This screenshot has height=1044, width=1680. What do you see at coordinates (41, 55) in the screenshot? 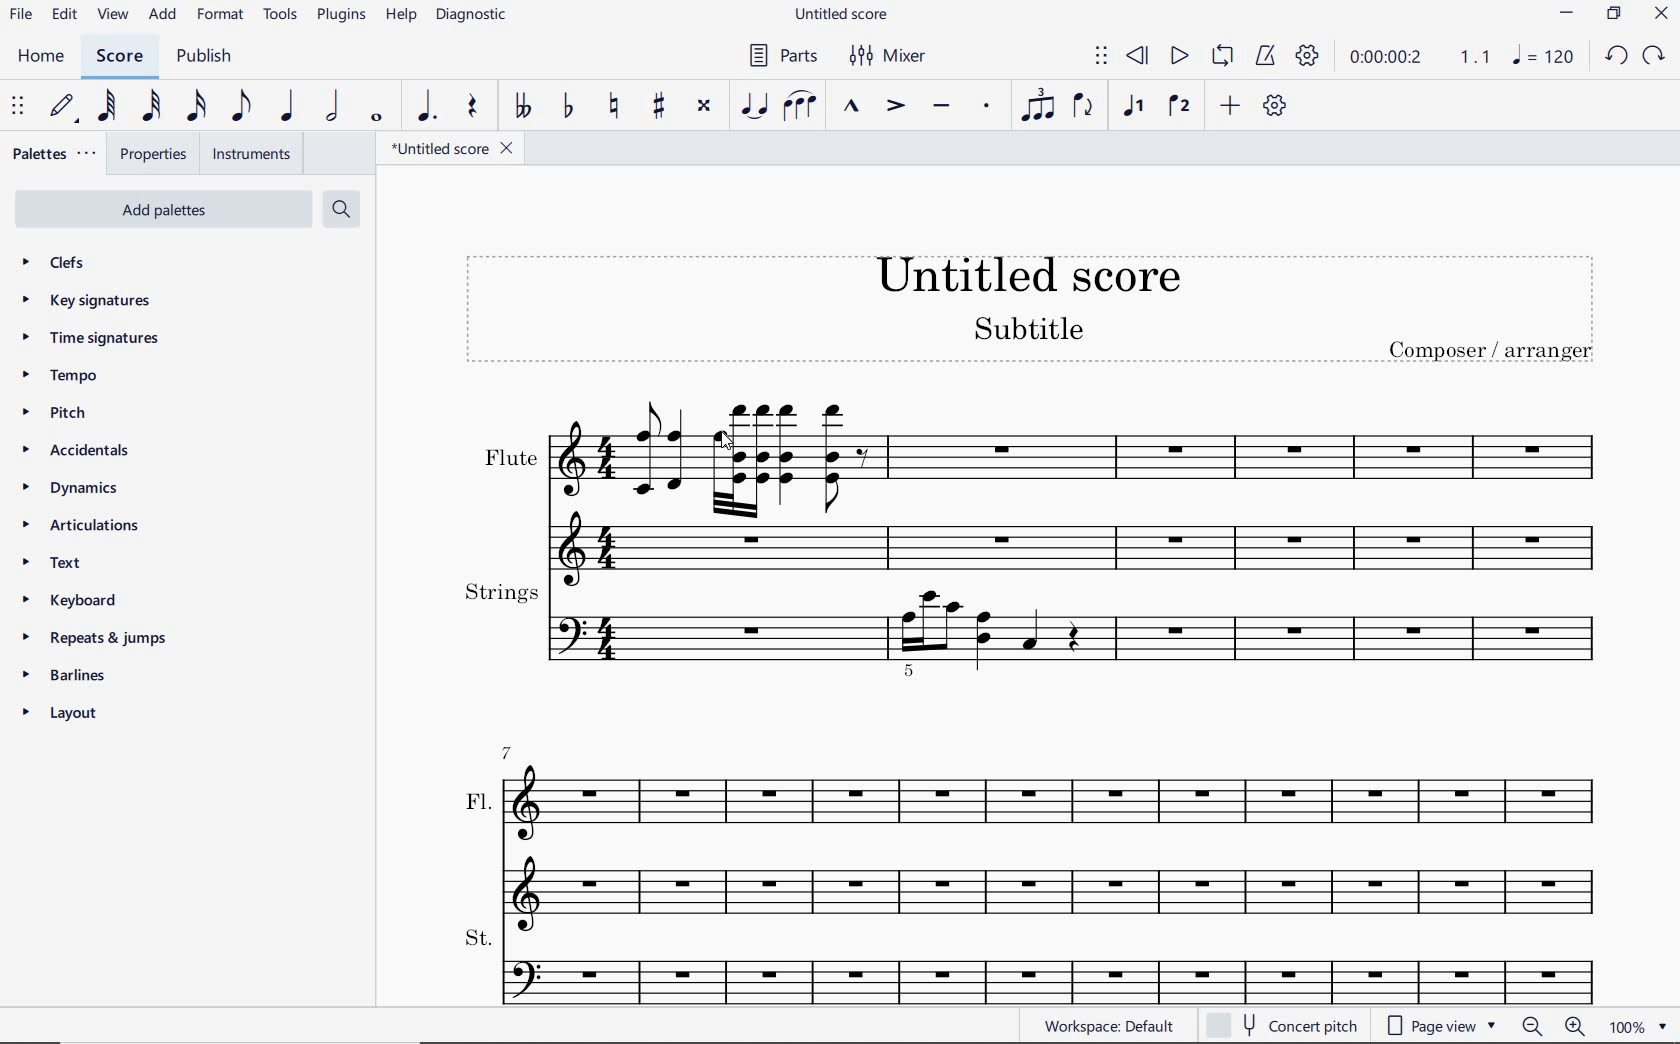
I see `home` at bounding box center [41, 55].